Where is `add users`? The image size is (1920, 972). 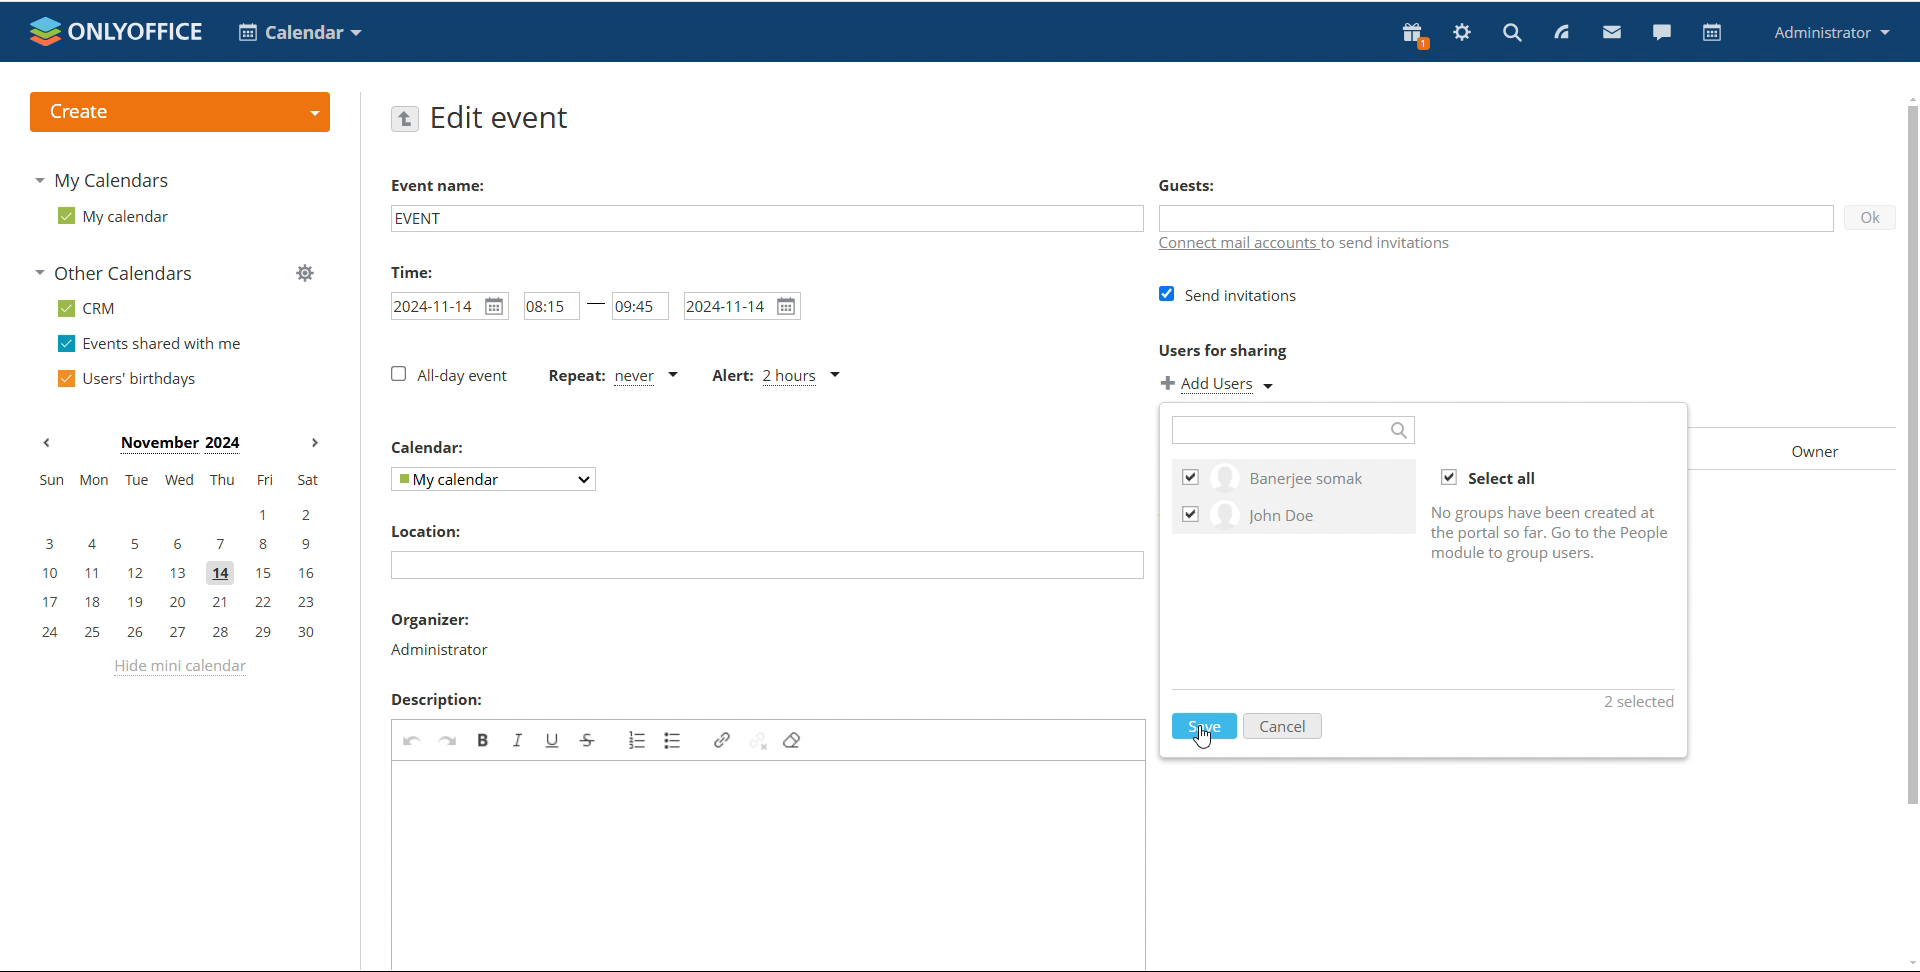 add users is located at coordinates (1218, 385).